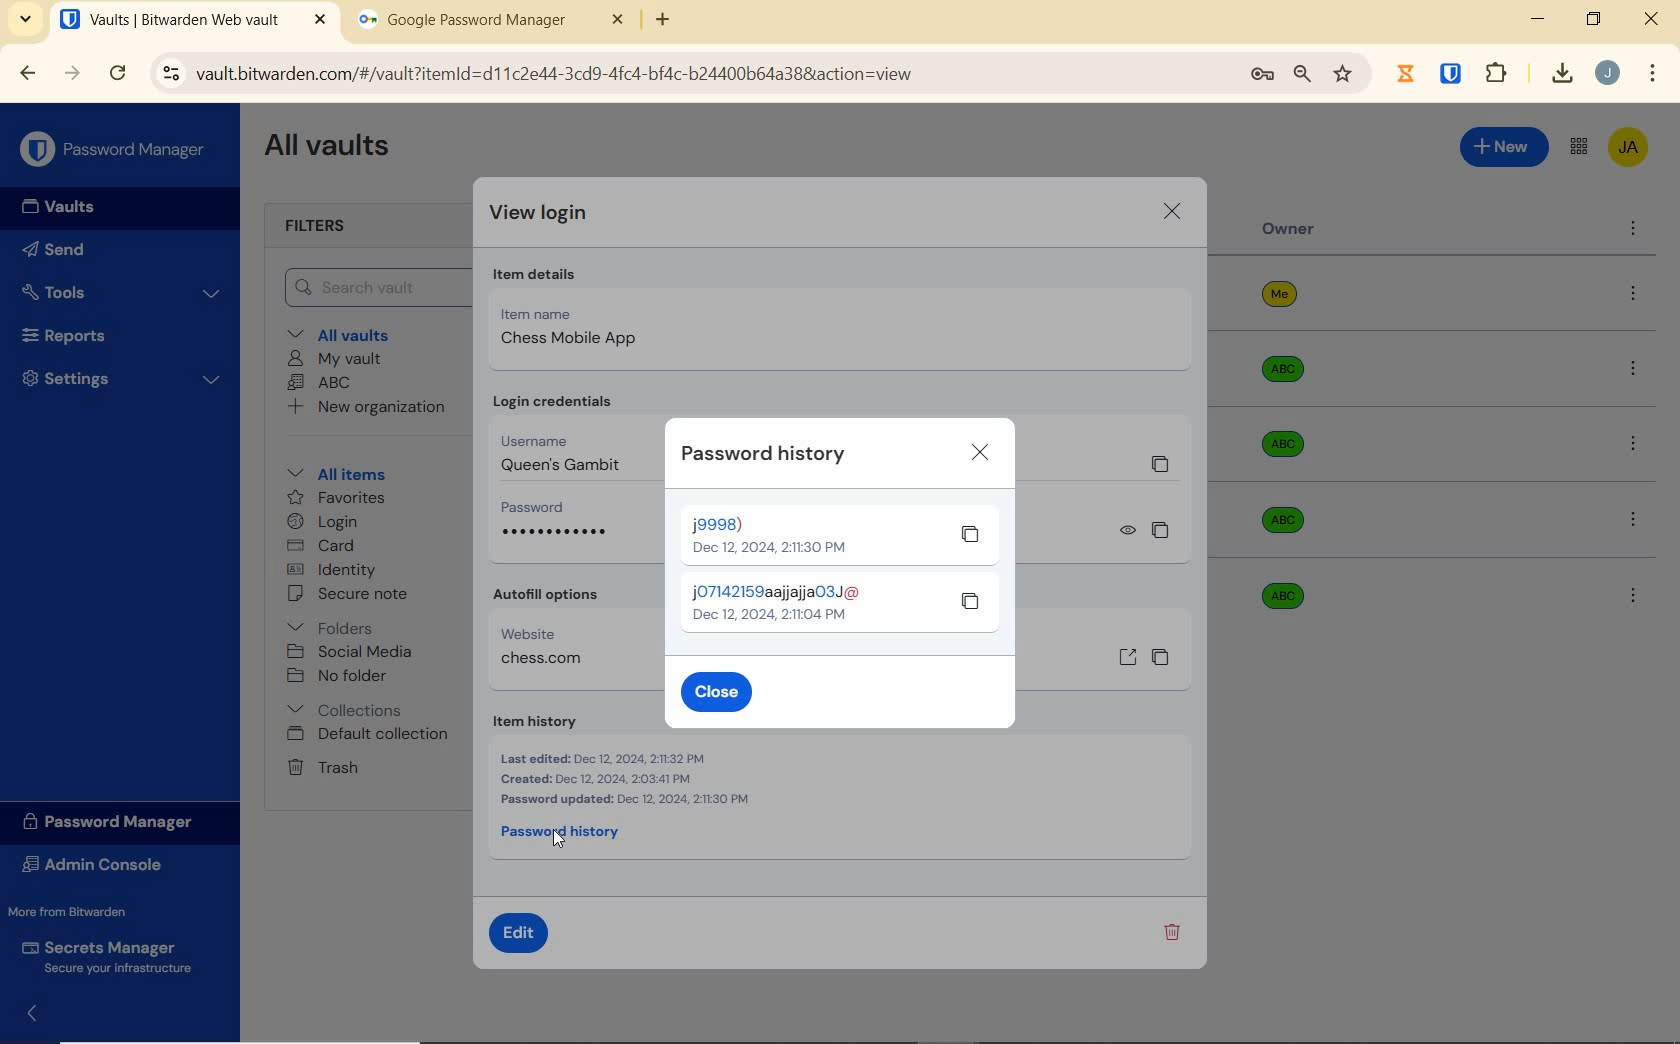 Image resolution: width=1680 pixels, height=1044 pixels. Describe the element at coordinates (971, 601) in the screenshot. I see `copy` at that location.